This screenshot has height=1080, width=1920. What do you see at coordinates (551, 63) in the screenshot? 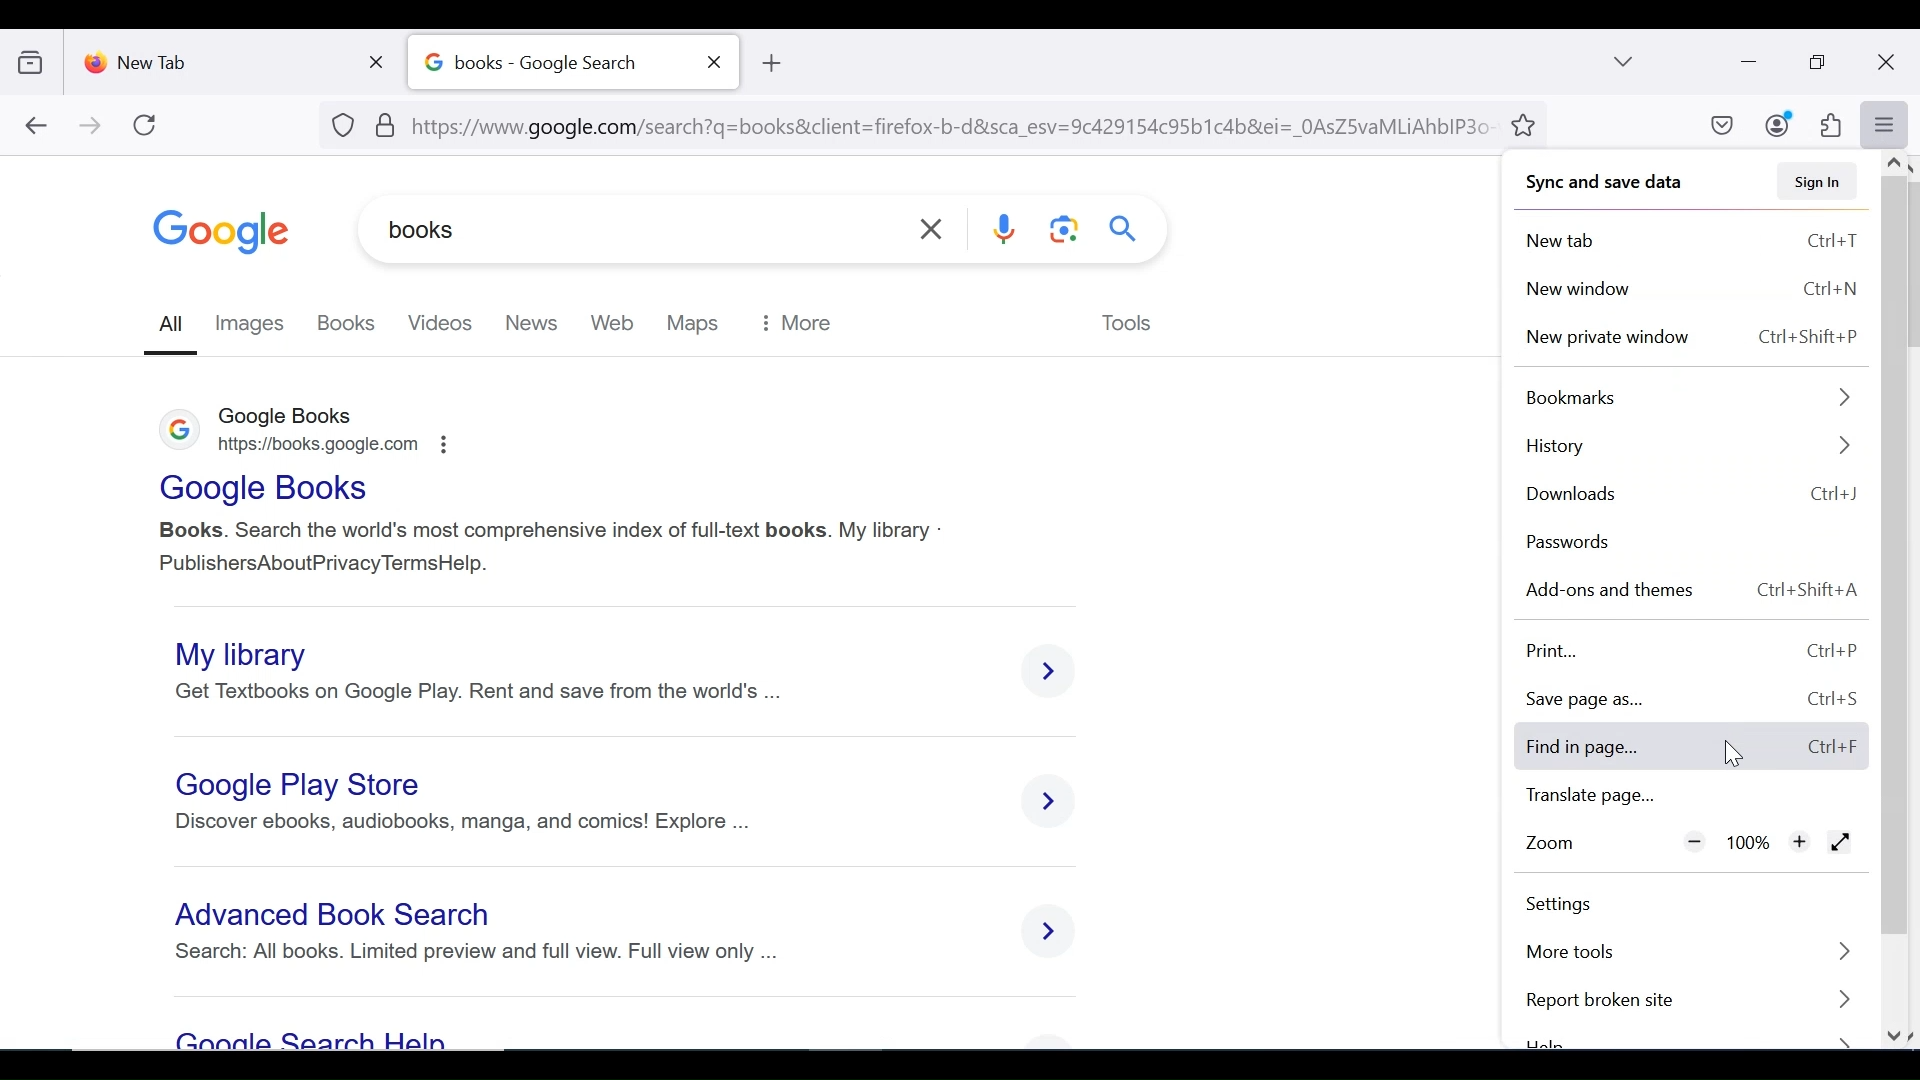
I see `books - Google Search` at bounding box center [551, 63].